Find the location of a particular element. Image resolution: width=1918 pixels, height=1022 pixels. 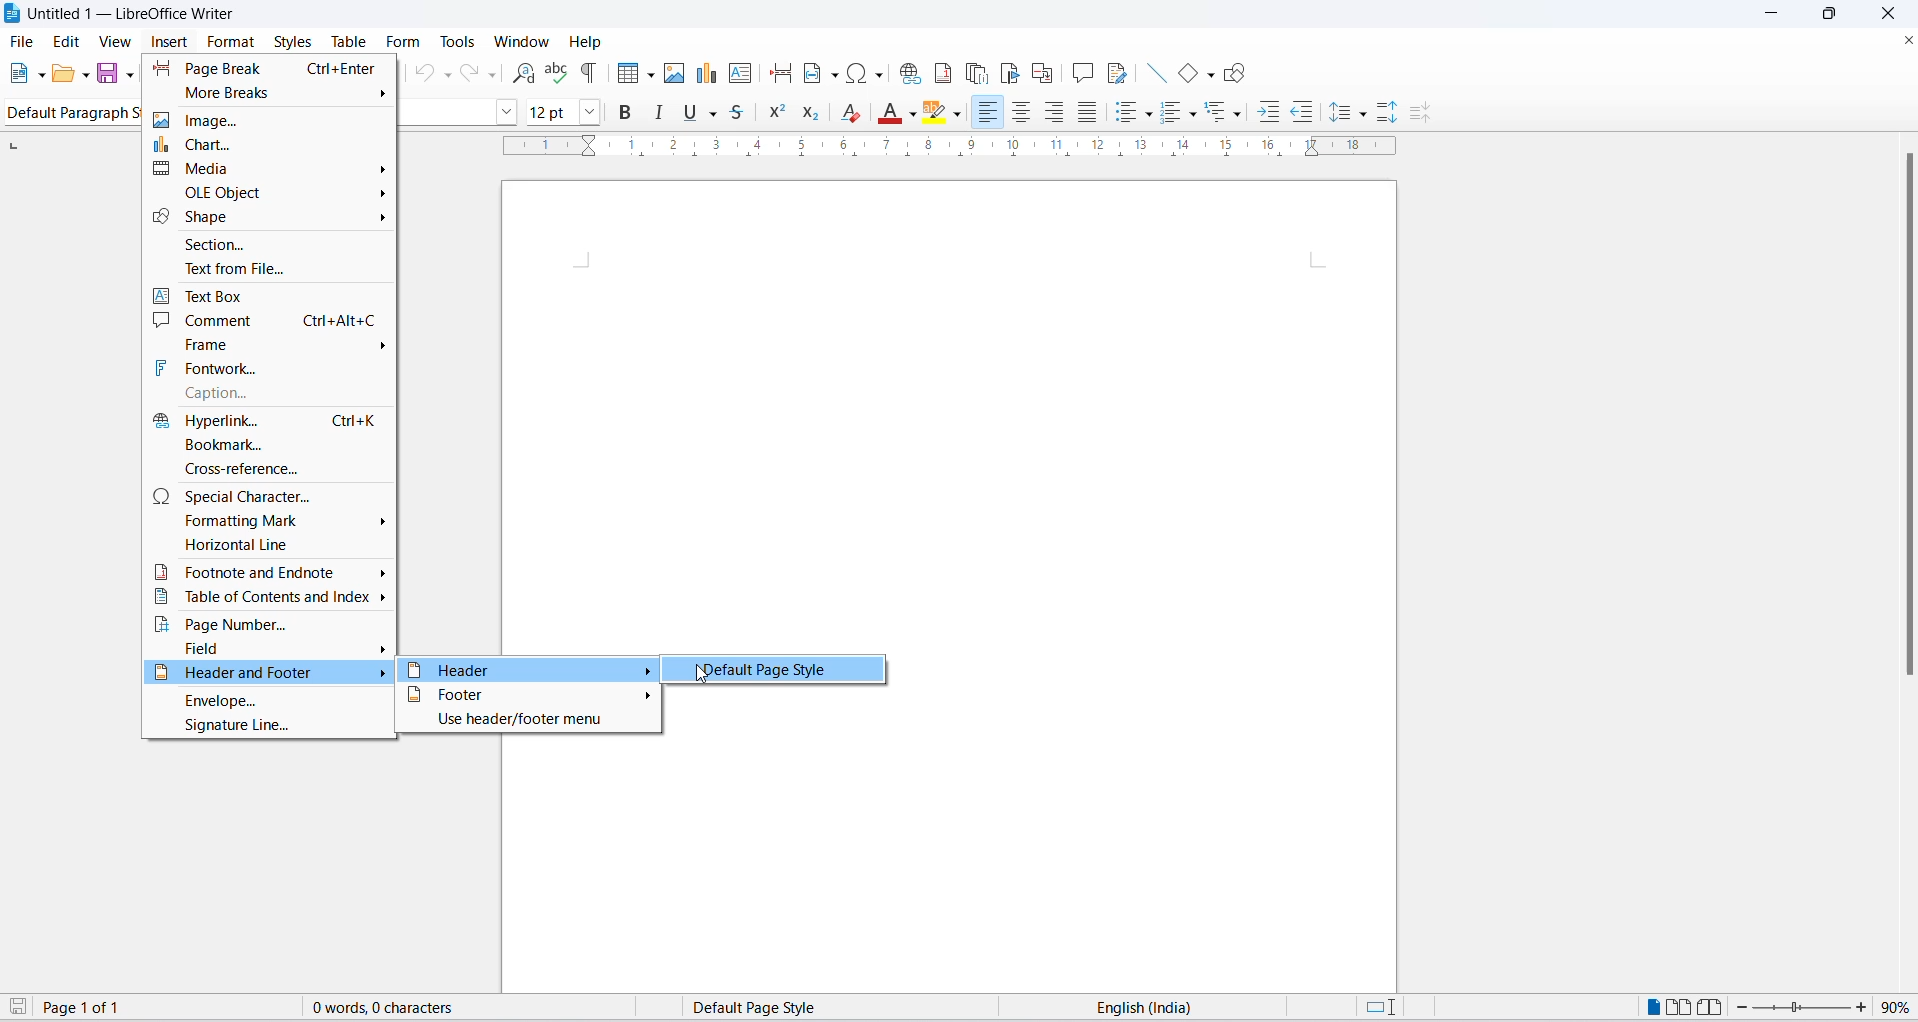

text align left is located at coordinates (990, 112).